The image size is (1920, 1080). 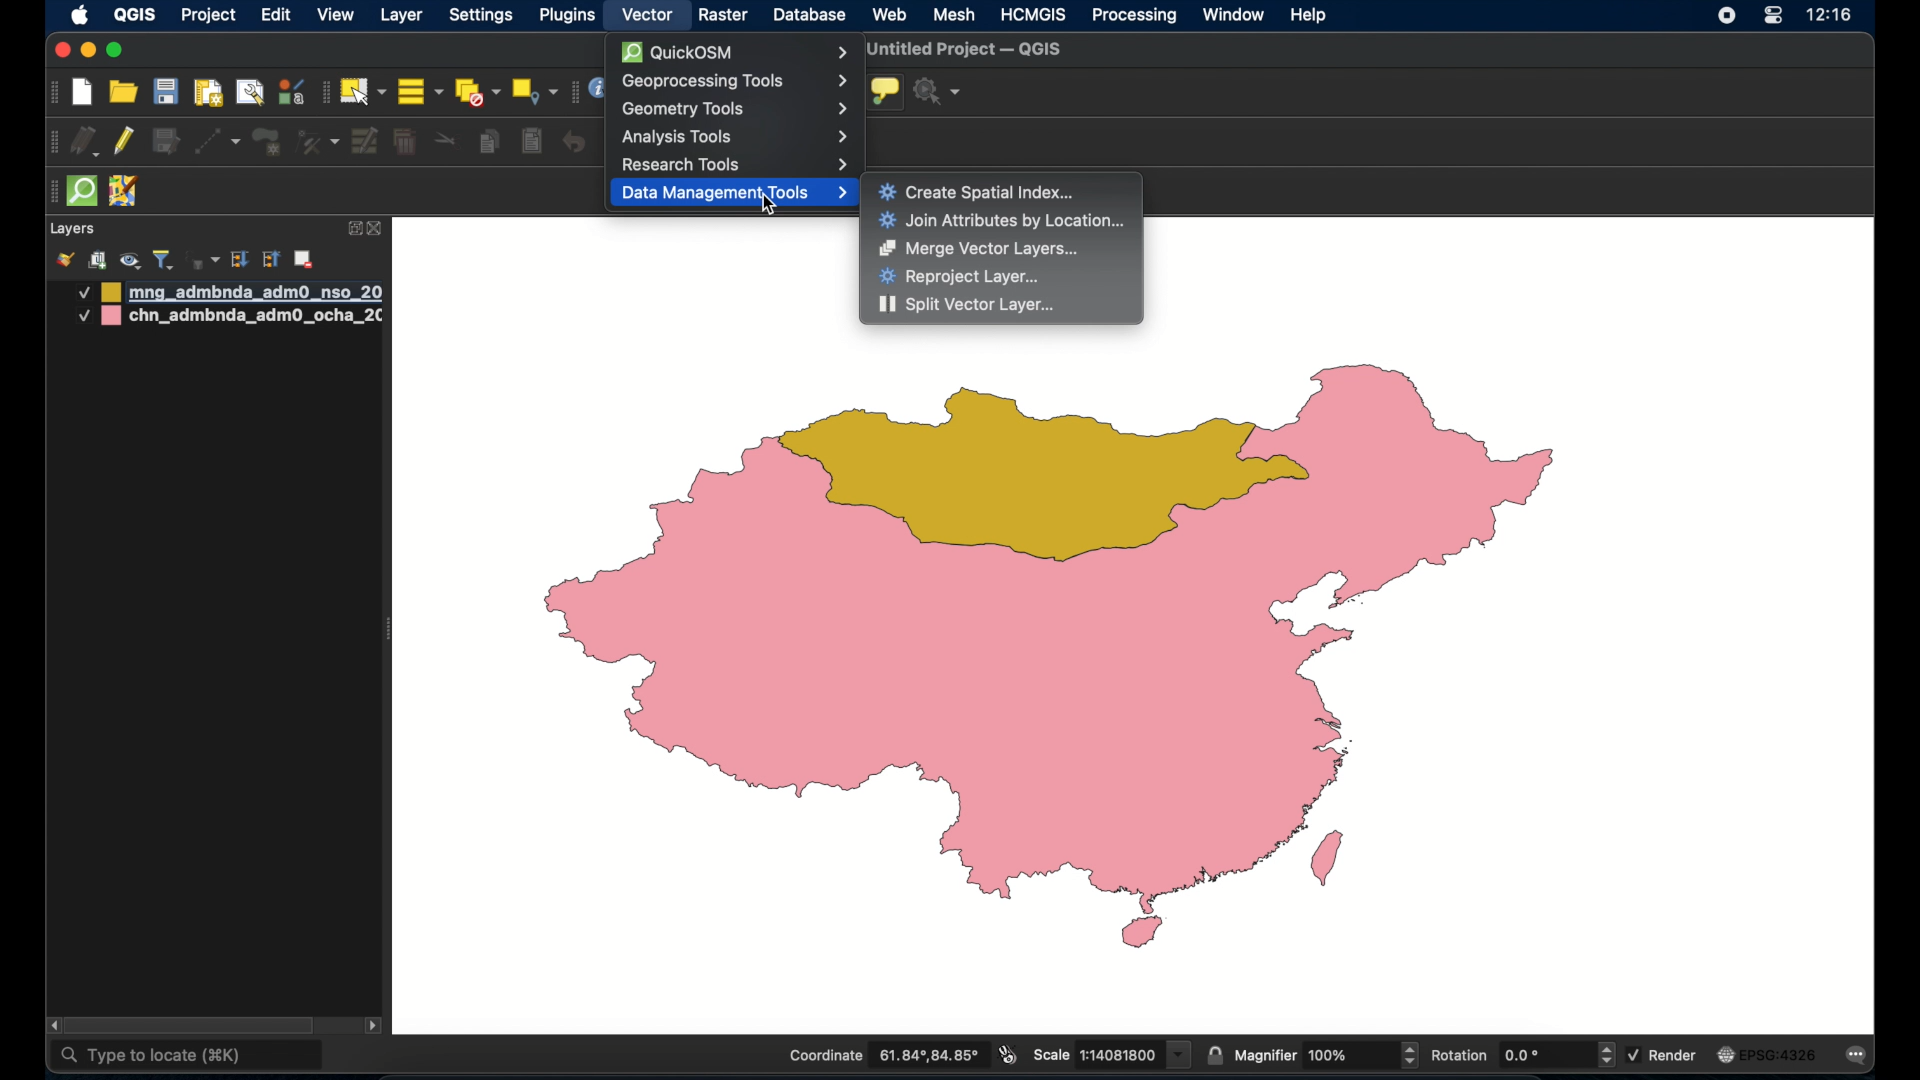 What do you see at coordinates (336, 17) in the screenshot?
I see `view` at bounding box center [336, 17].